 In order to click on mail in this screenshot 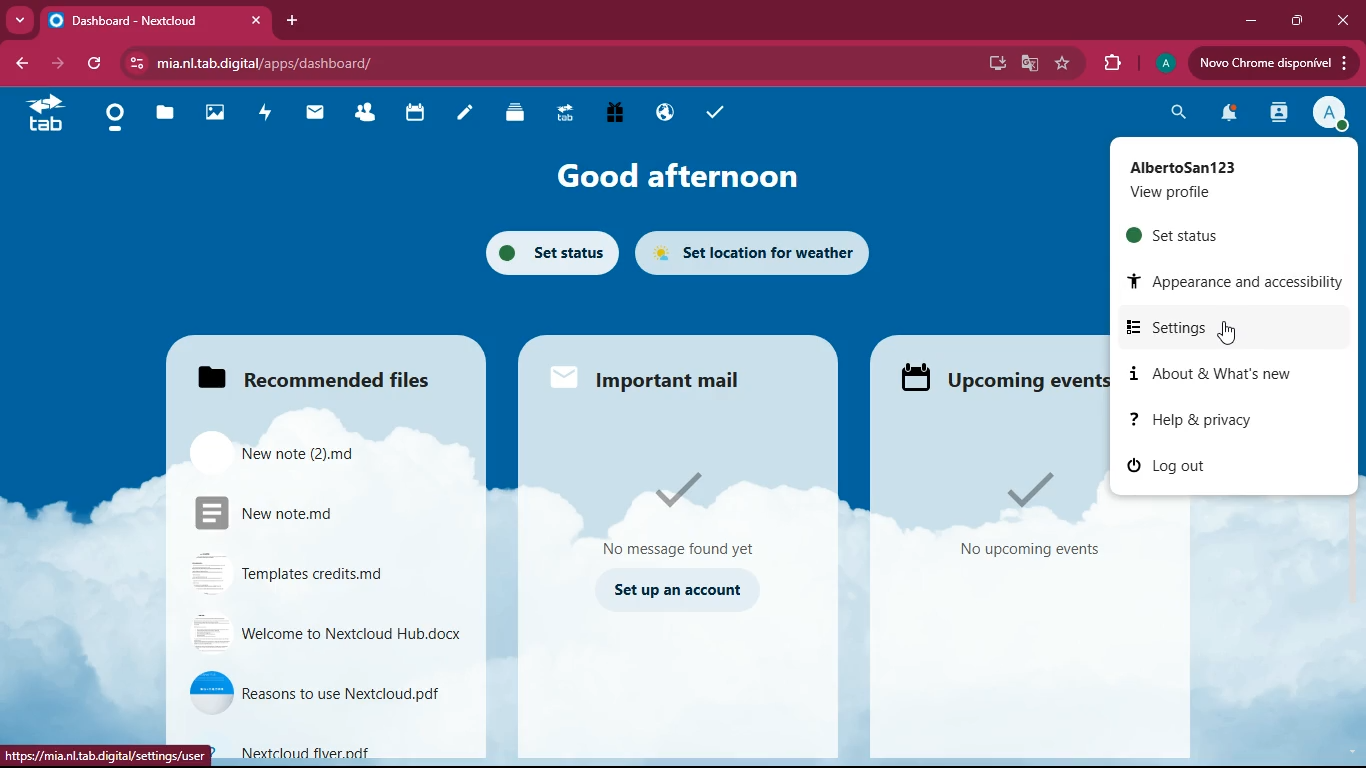, I will do `click(311, 115)`.